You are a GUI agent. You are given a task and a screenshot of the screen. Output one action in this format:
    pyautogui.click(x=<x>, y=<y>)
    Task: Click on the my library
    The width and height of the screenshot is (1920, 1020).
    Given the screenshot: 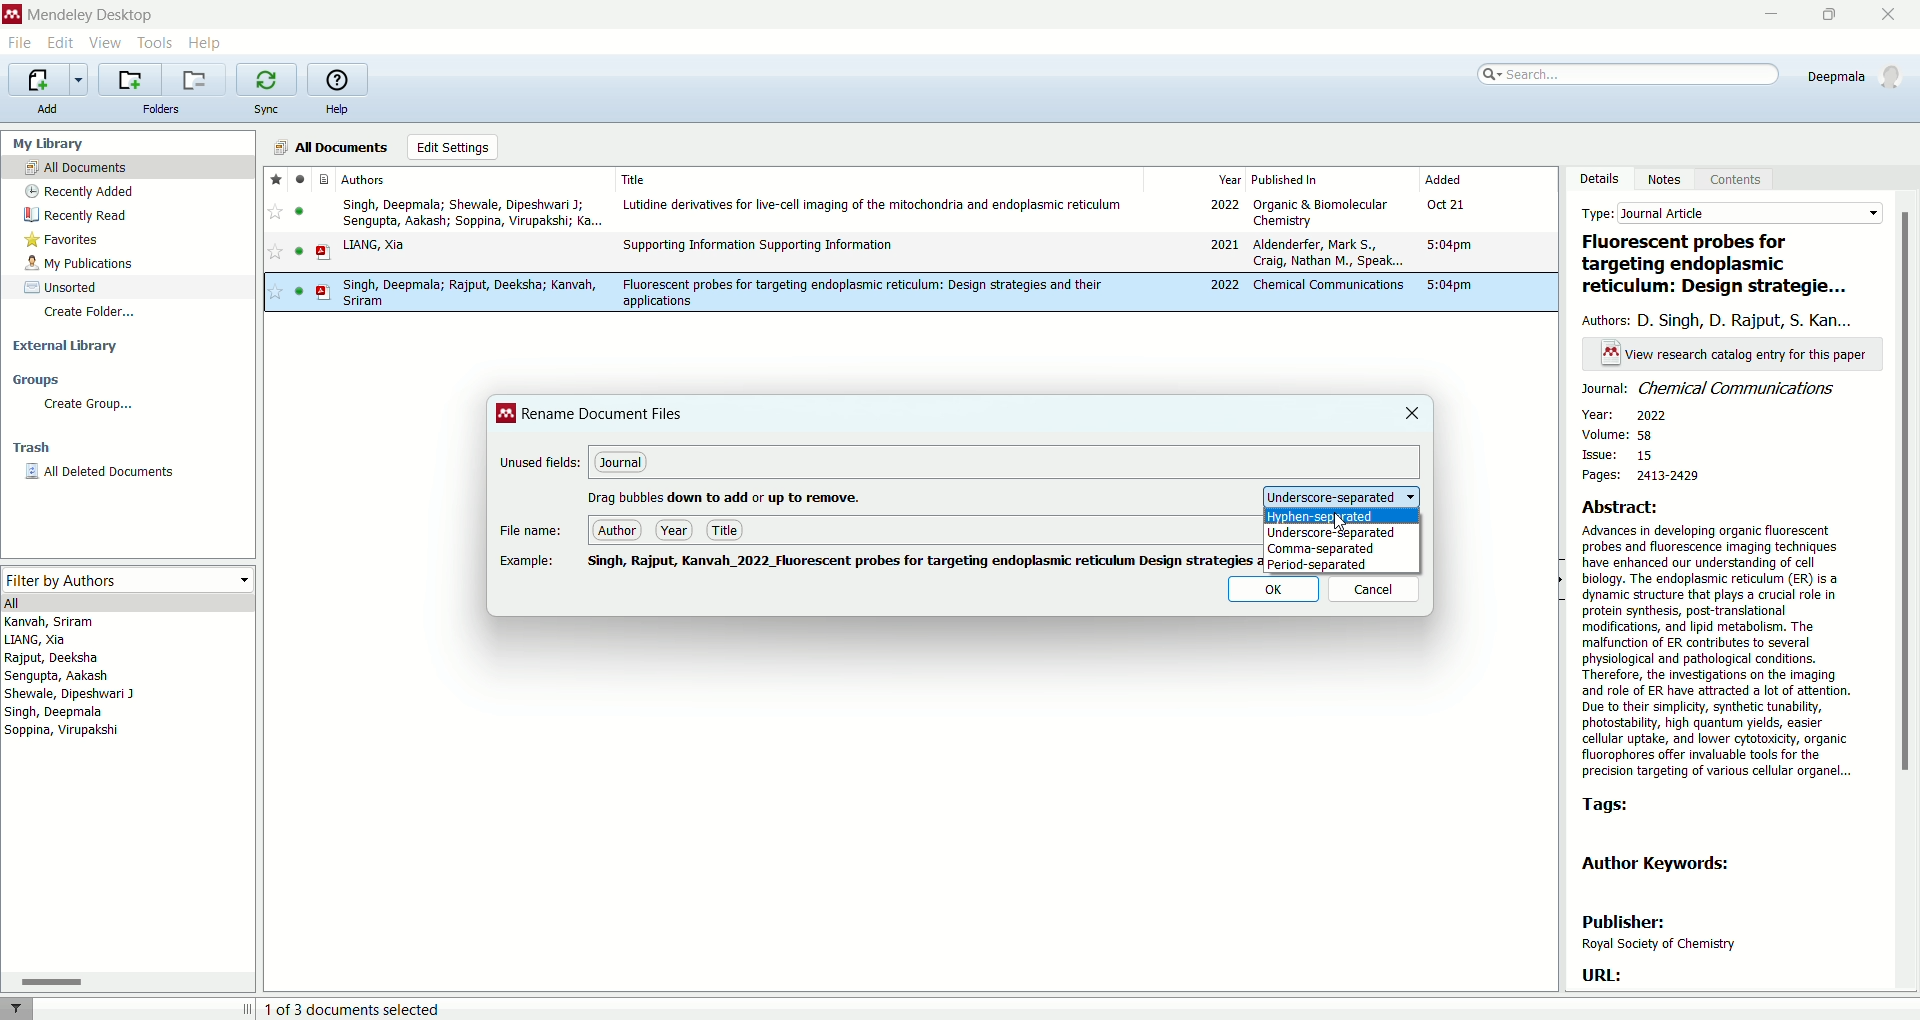 What is the action you would take?
    pyautogui.click(x=51, y=143)
    